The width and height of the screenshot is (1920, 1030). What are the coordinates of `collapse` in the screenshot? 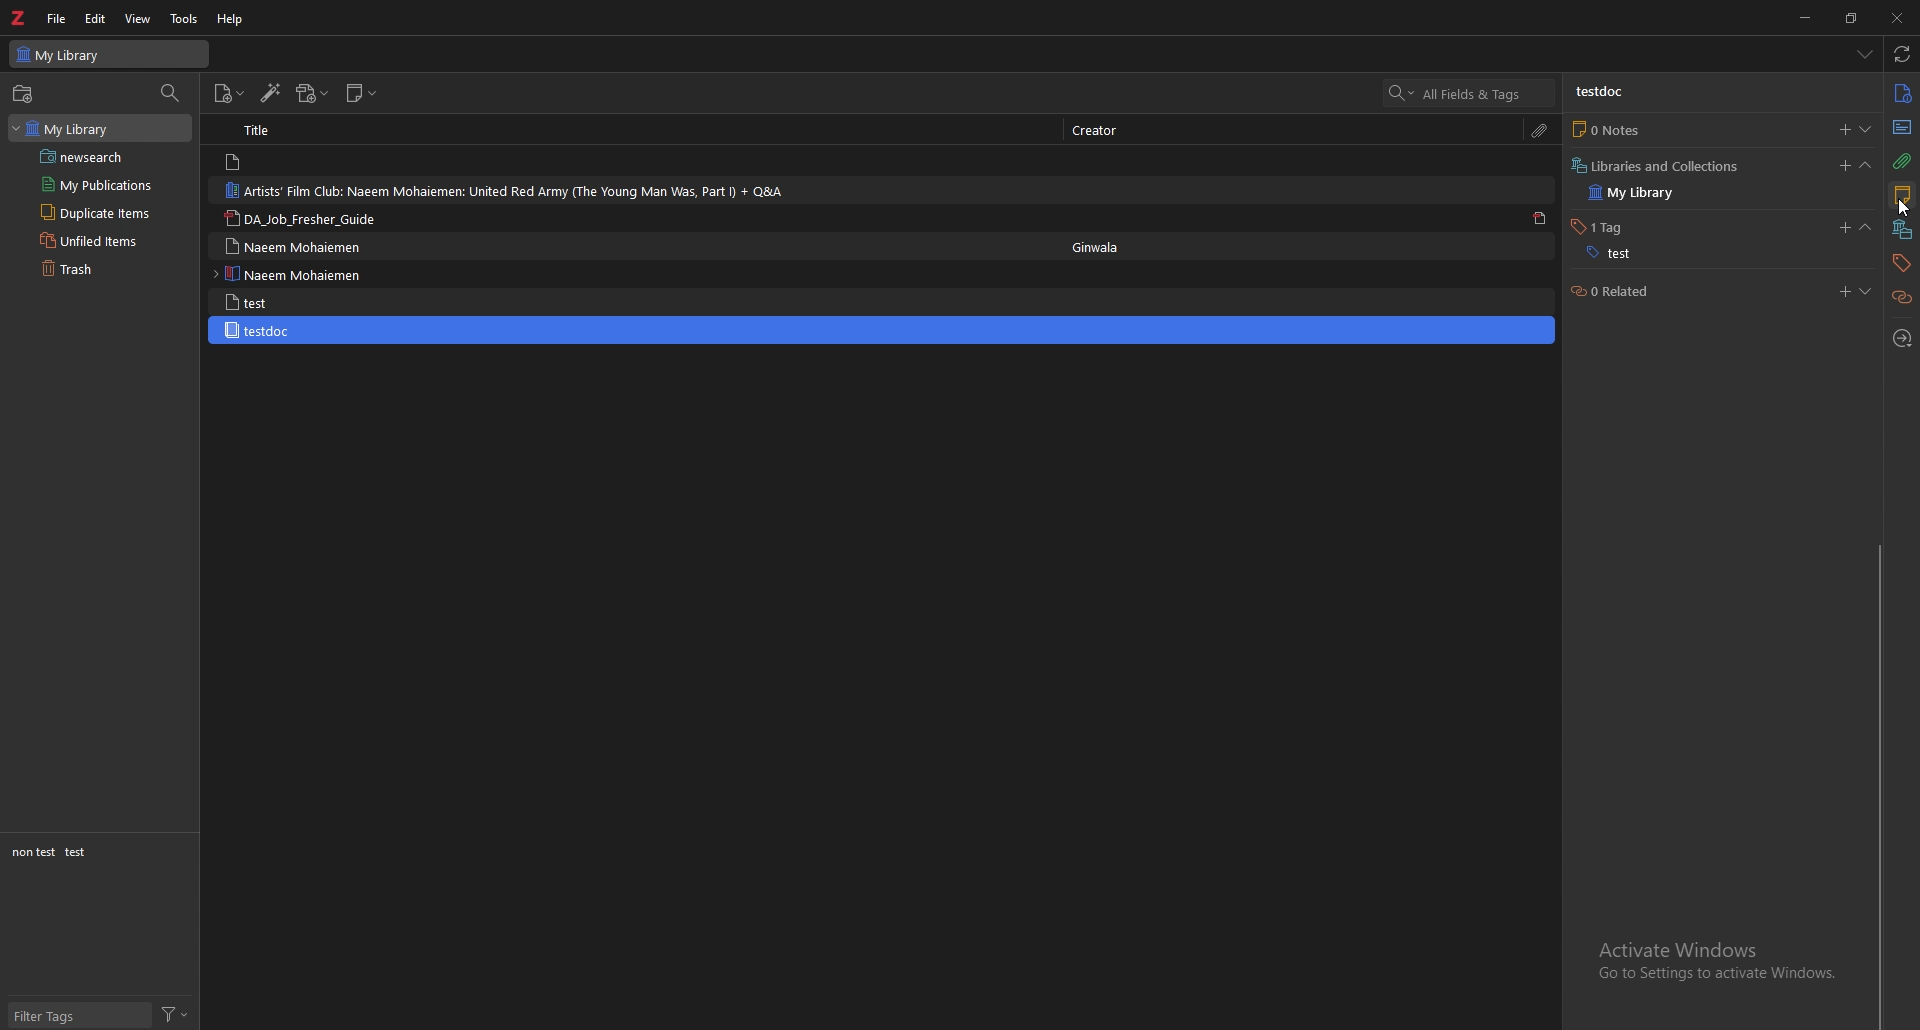 It's located at (1865, 229).